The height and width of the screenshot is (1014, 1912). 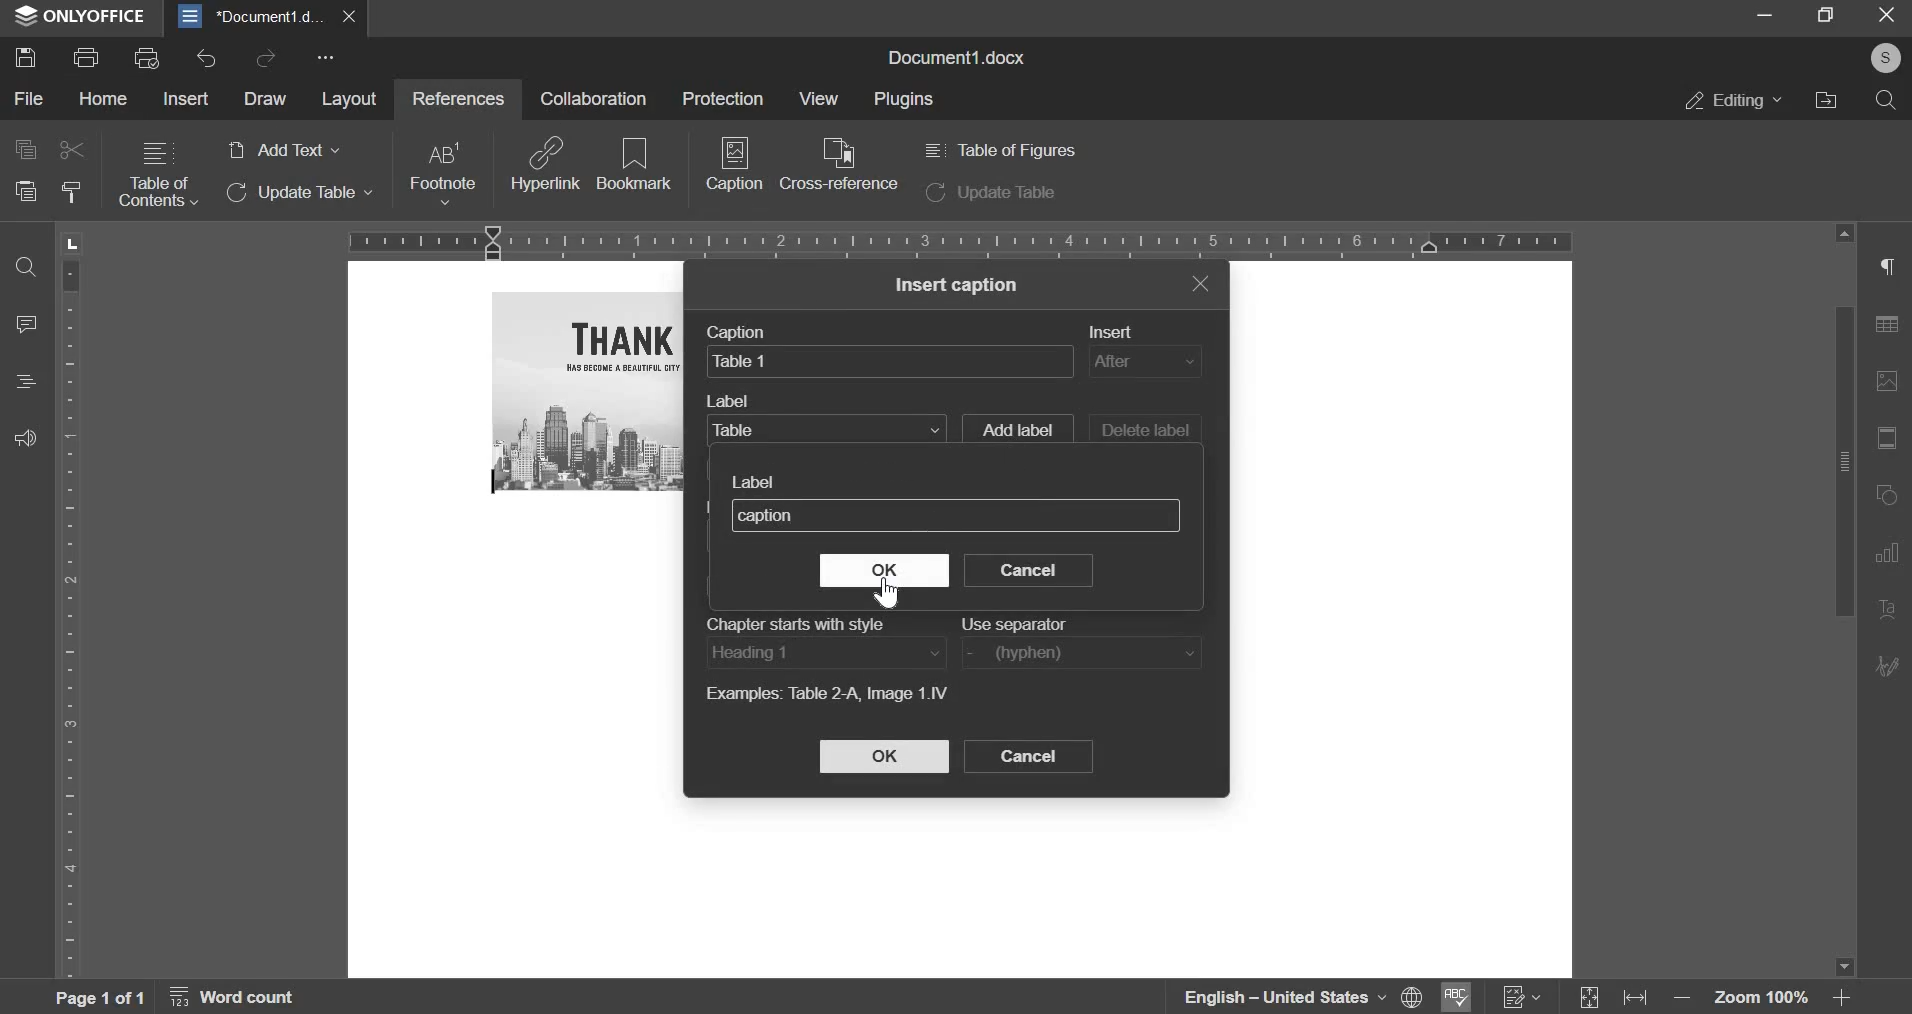 I want to click on ONLYOFFICE, so click(x=80, y=17).